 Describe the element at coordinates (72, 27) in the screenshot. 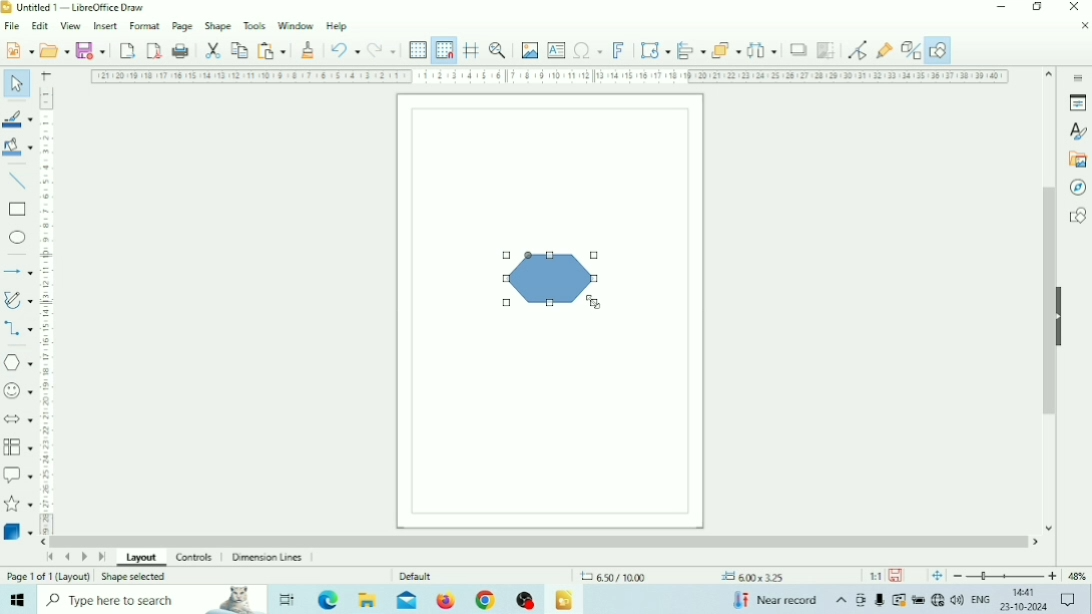

I see `View` at that location.